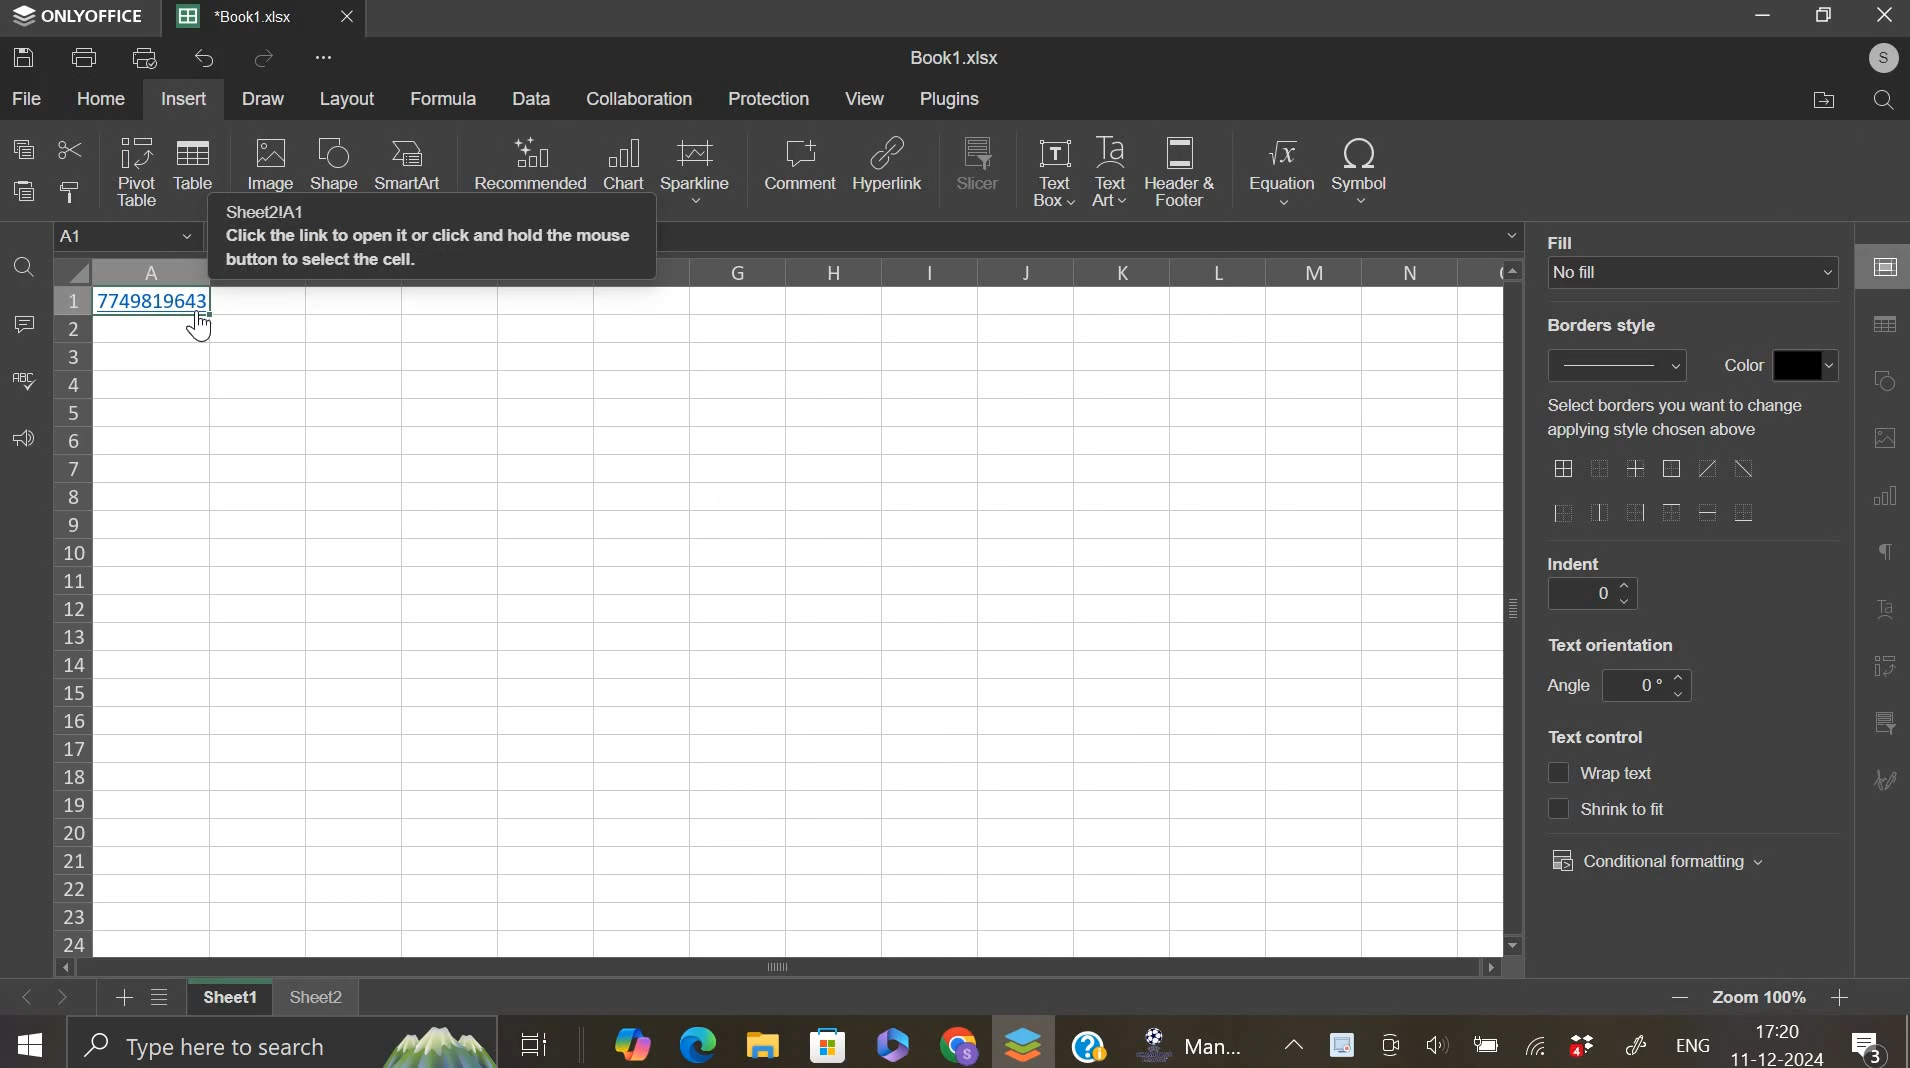 Image resolution: width=1910 pixels, height=1068 pixels. What do you see at coordinates (71, 620) in the screenshot?
I see `row` at bounding box center [71, 620].